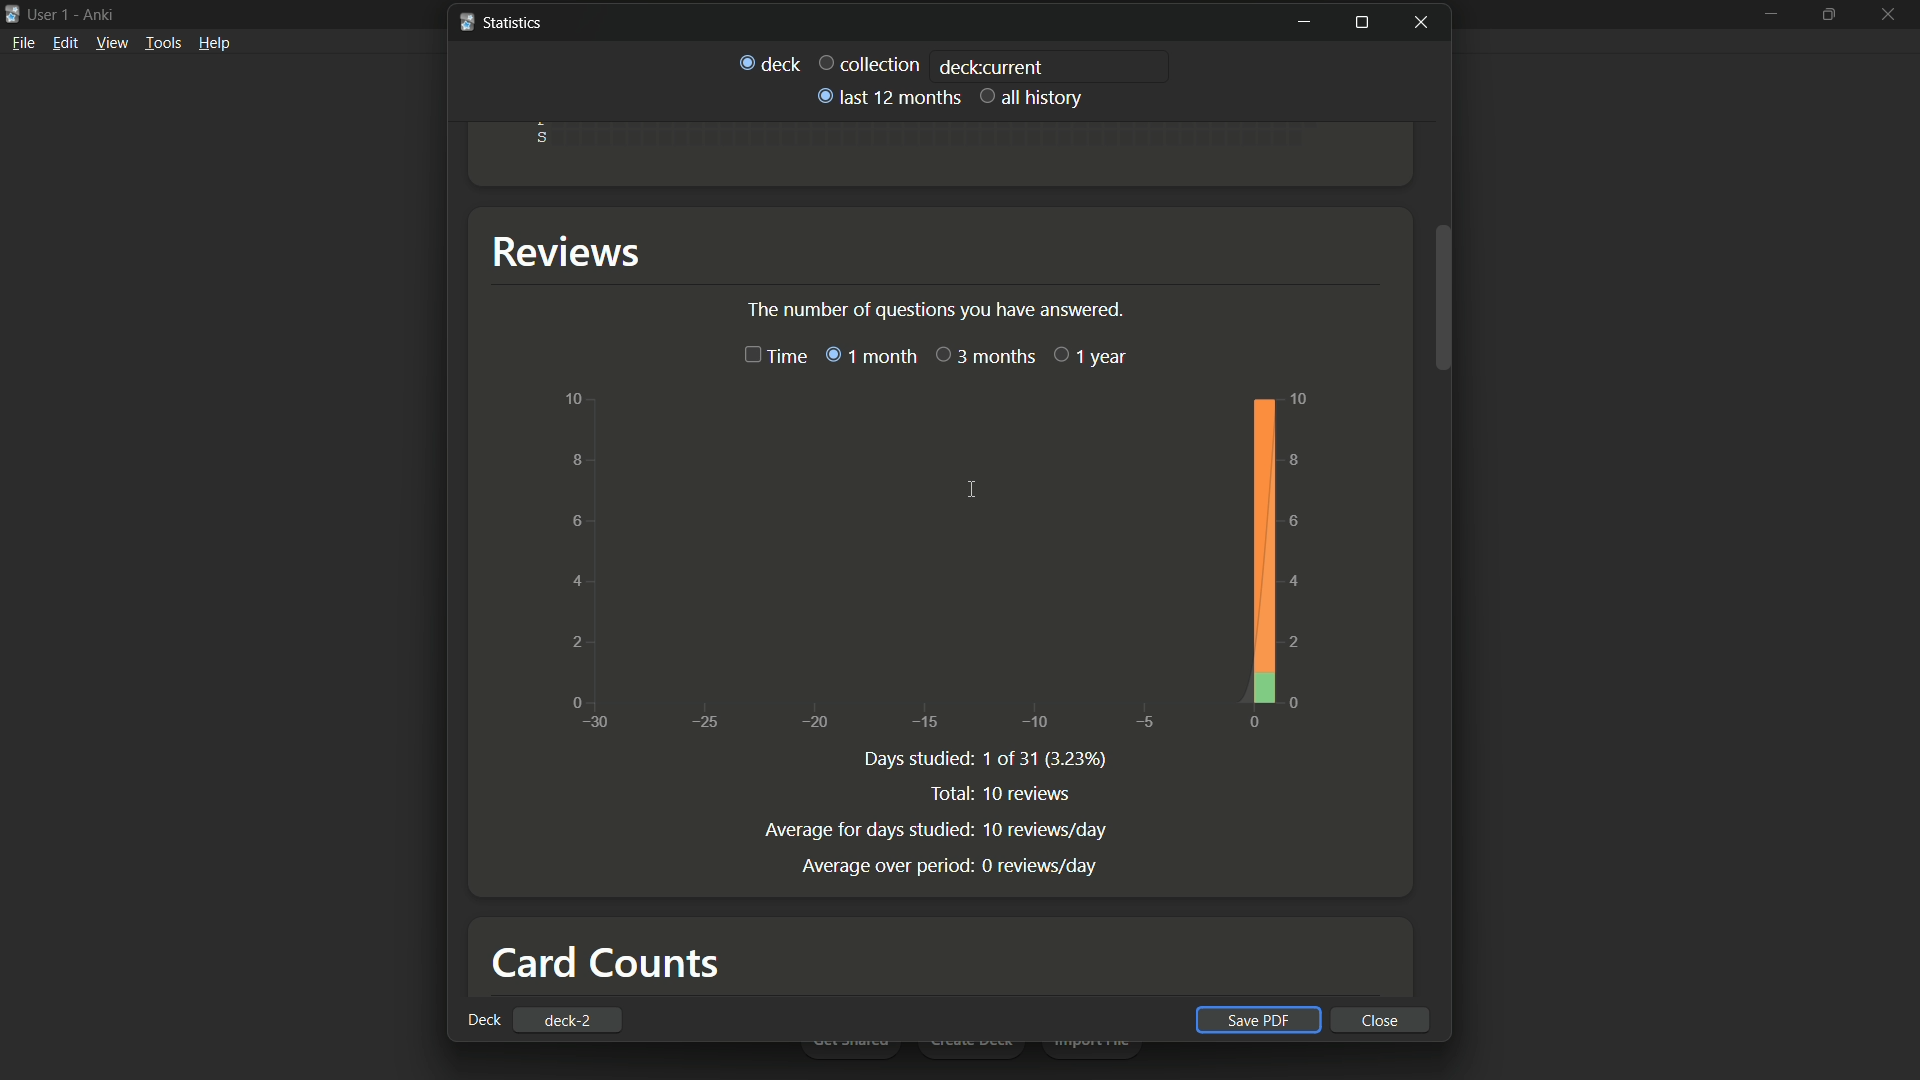  What do you see at coordinates (935, 307) in the screenshot?
I see `The number of questions you have answered` at bounding box center [935, 307].